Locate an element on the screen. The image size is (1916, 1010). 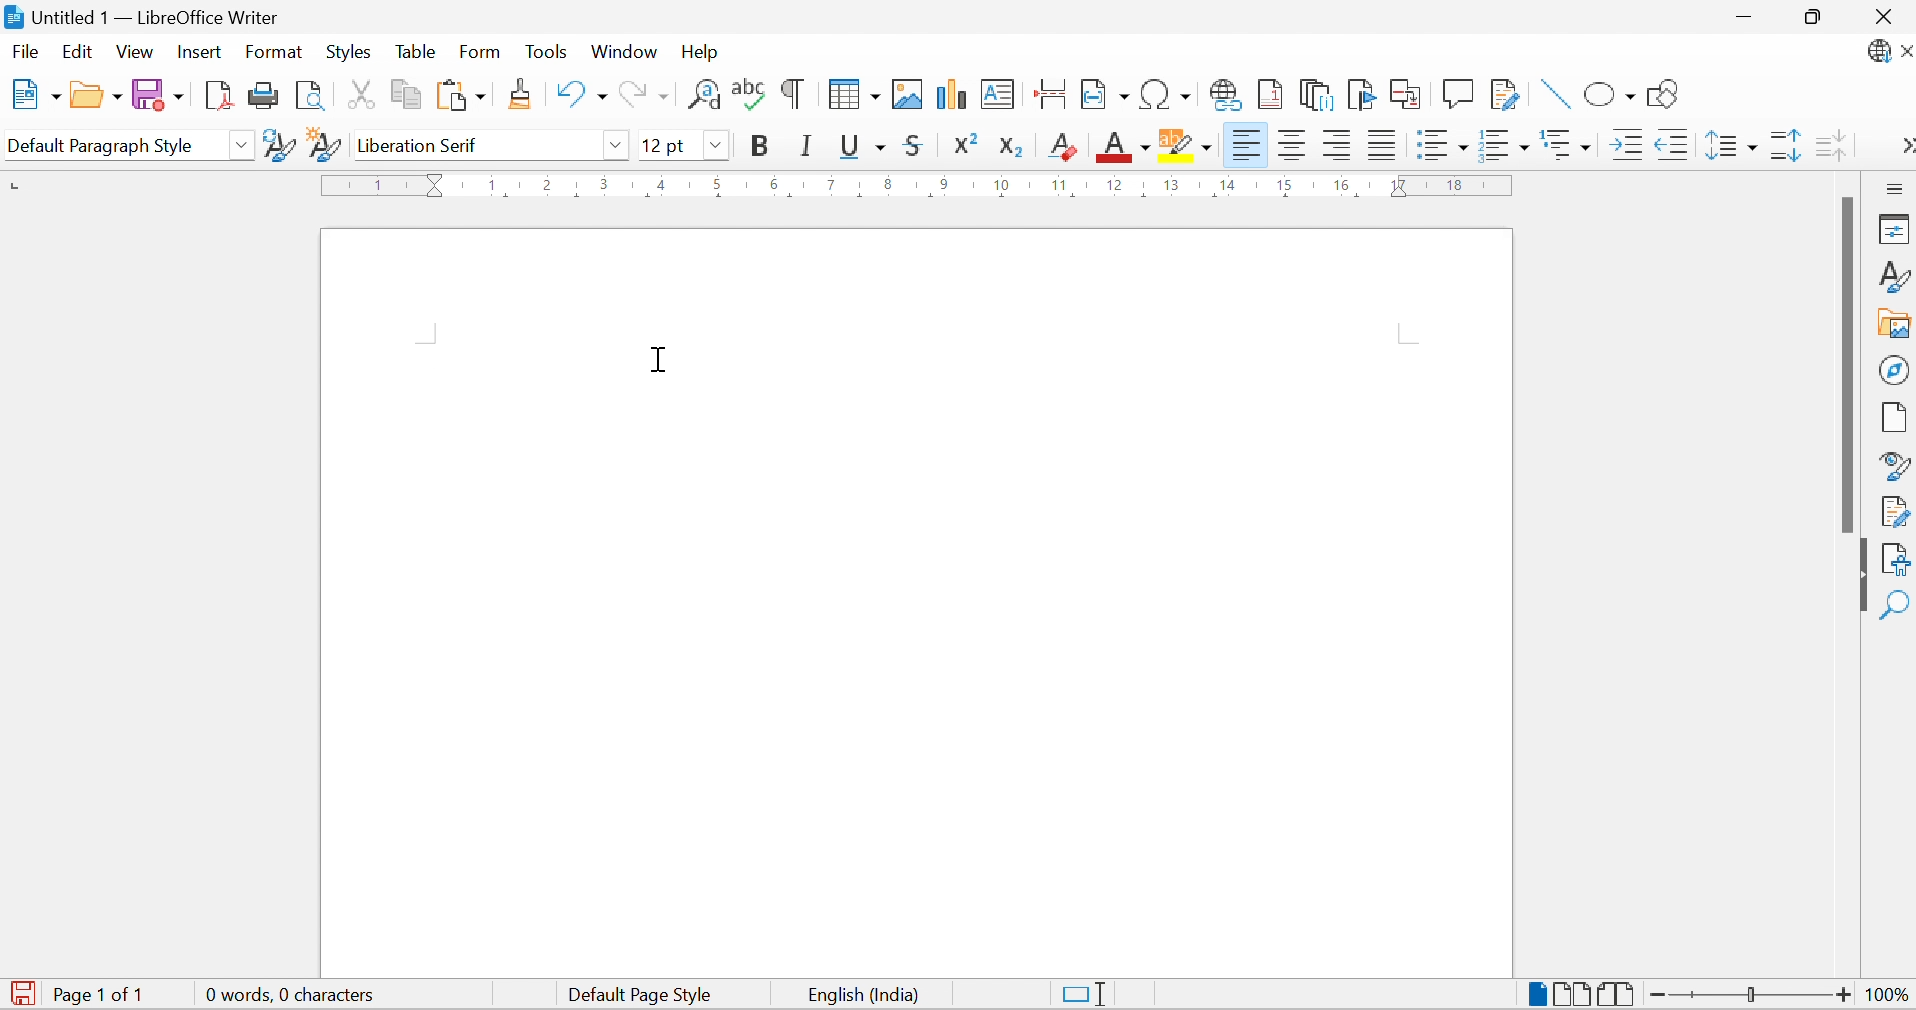
Page 1 of 1 is located at coordinates (105, 995).